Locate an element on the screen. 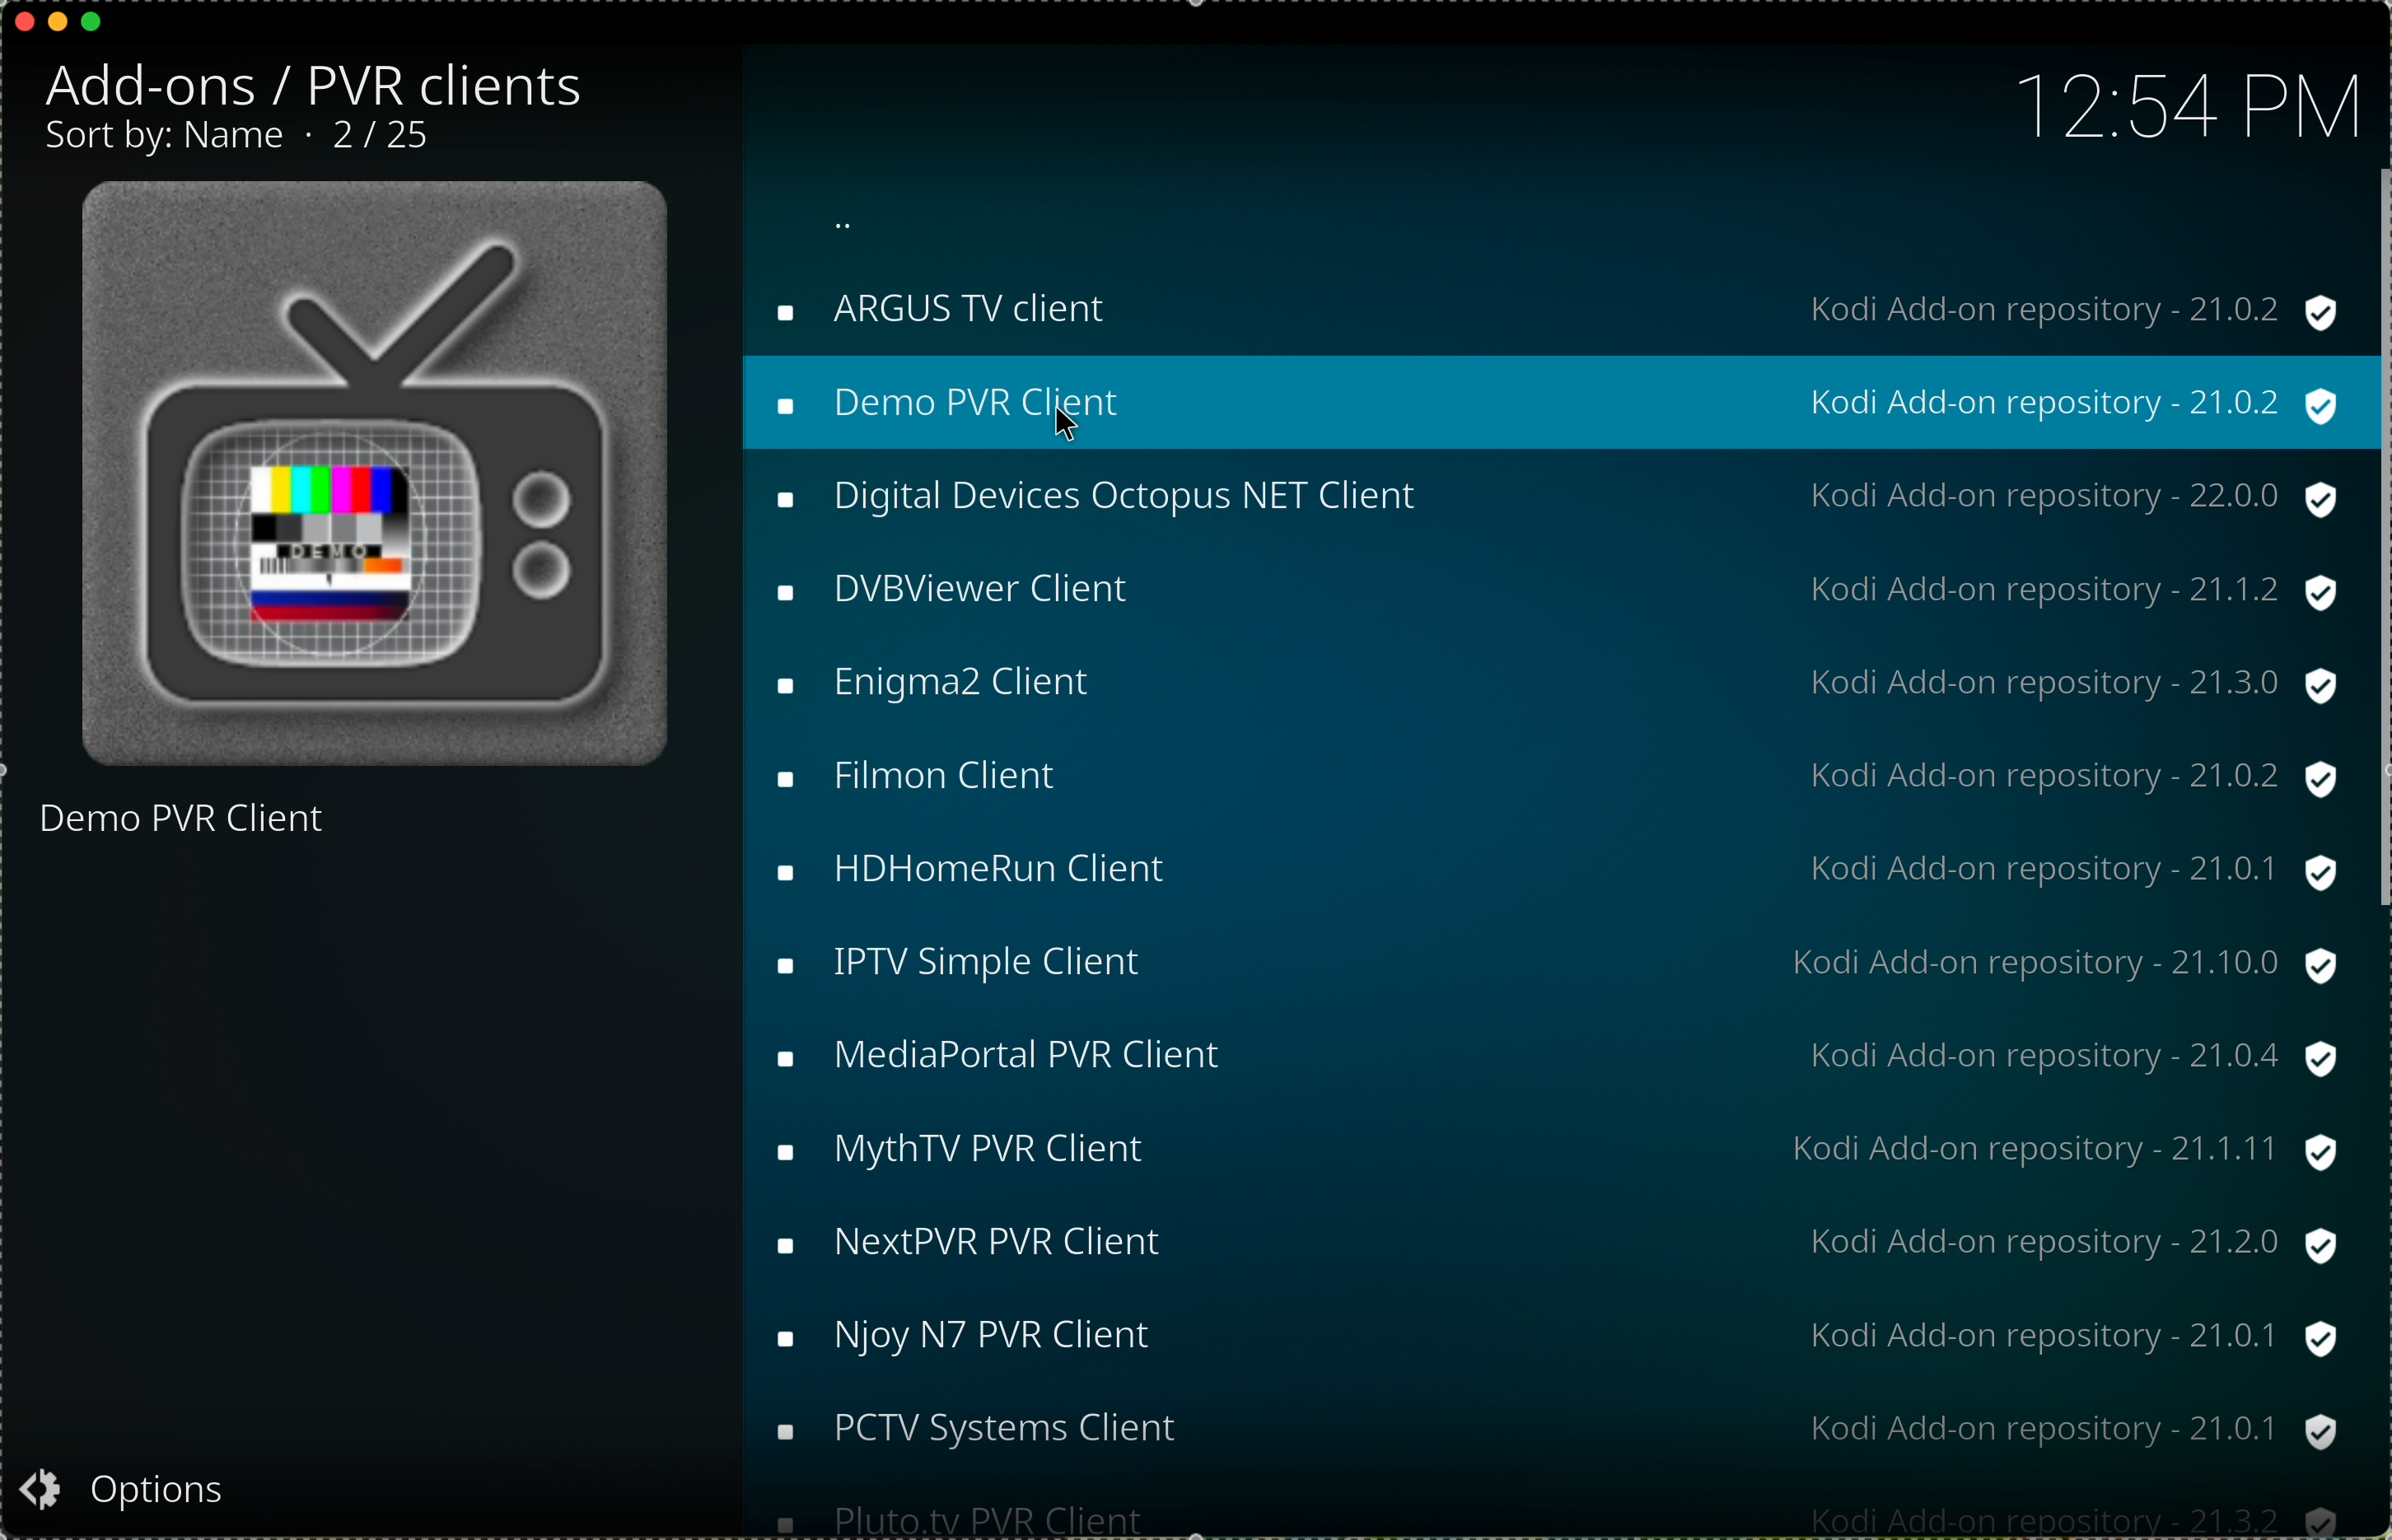 This screenshot has height=1540, width=2392. 21.0.2 is located at coordinates (2236, 406).